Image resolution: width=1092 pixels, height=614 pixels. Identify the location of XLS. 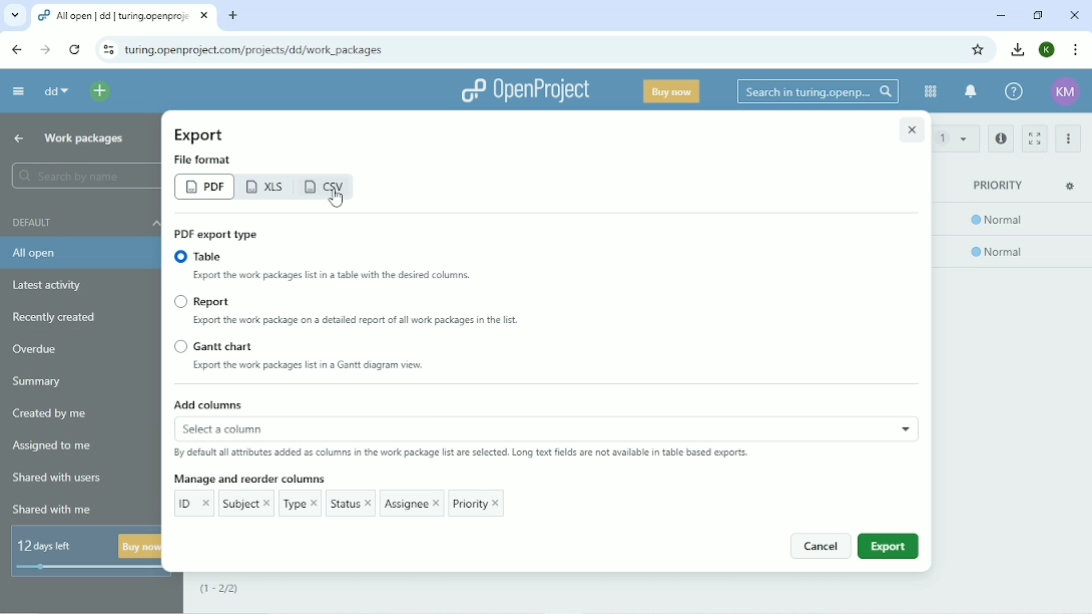
(267, 187).